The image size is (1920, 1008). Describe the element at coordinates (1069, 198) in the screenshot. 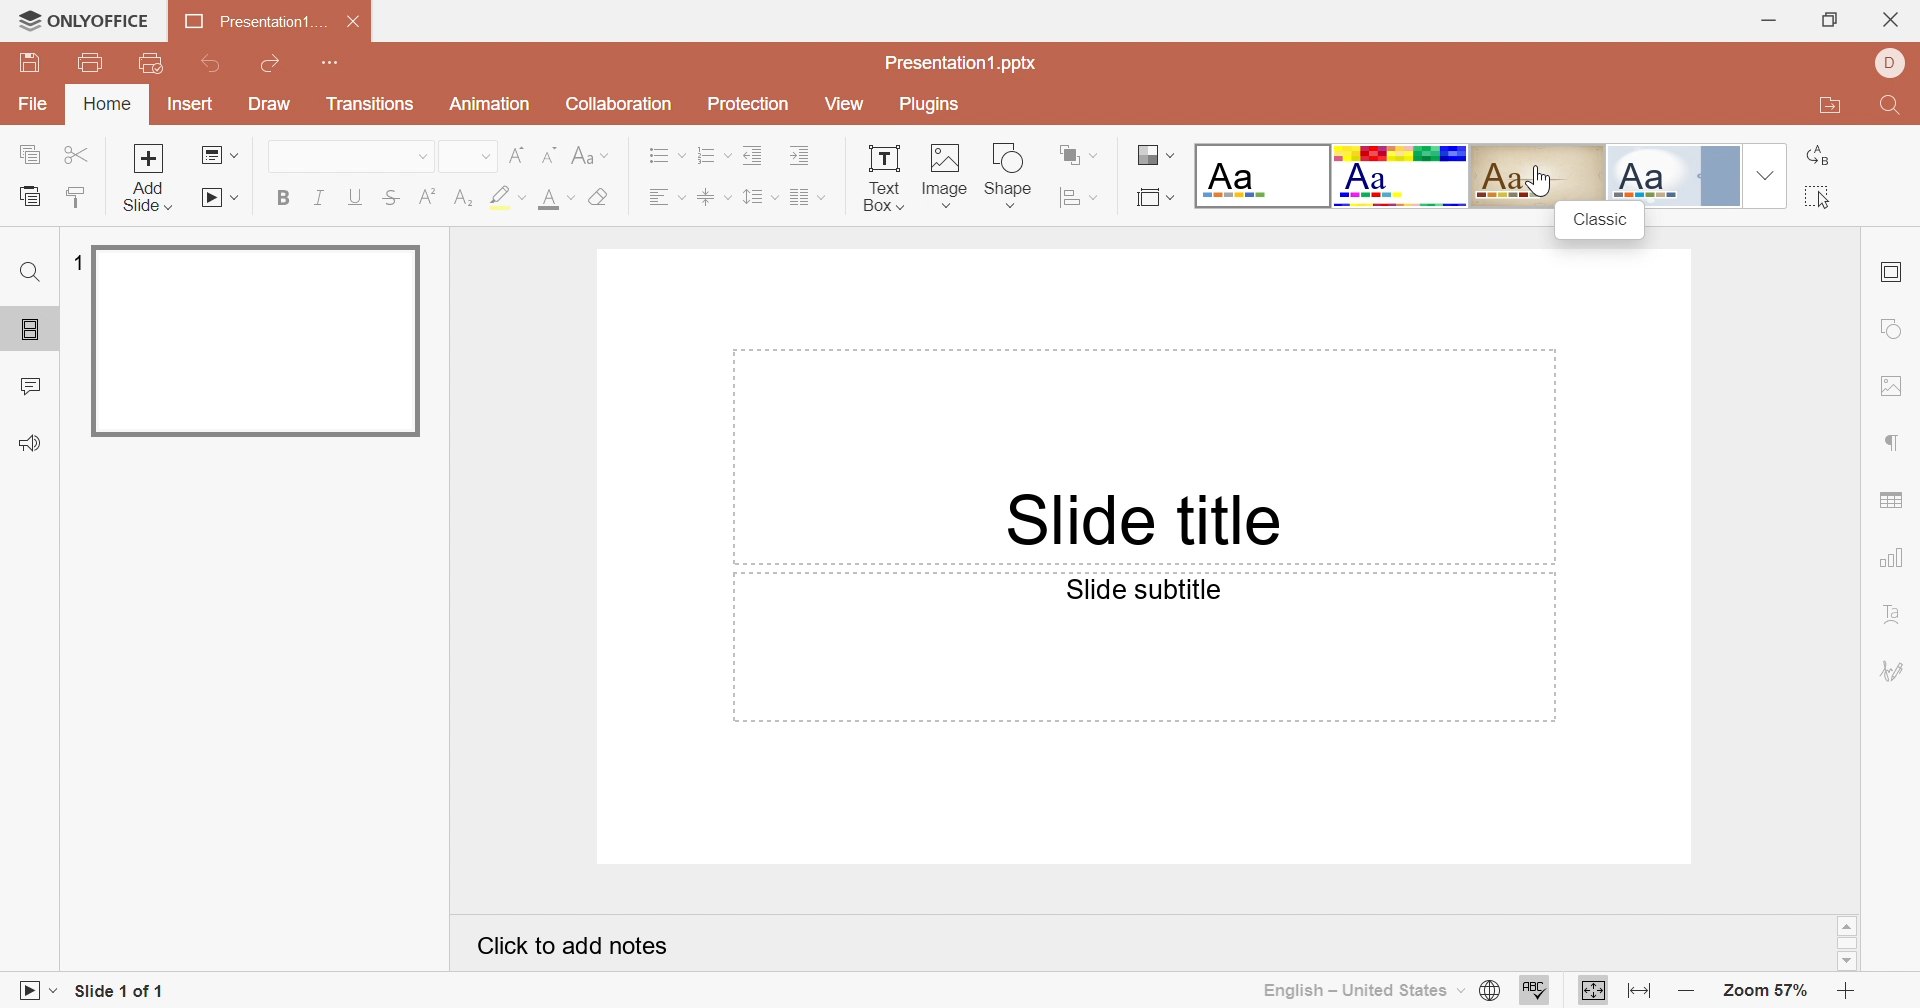

I see `Align shape` at that location.